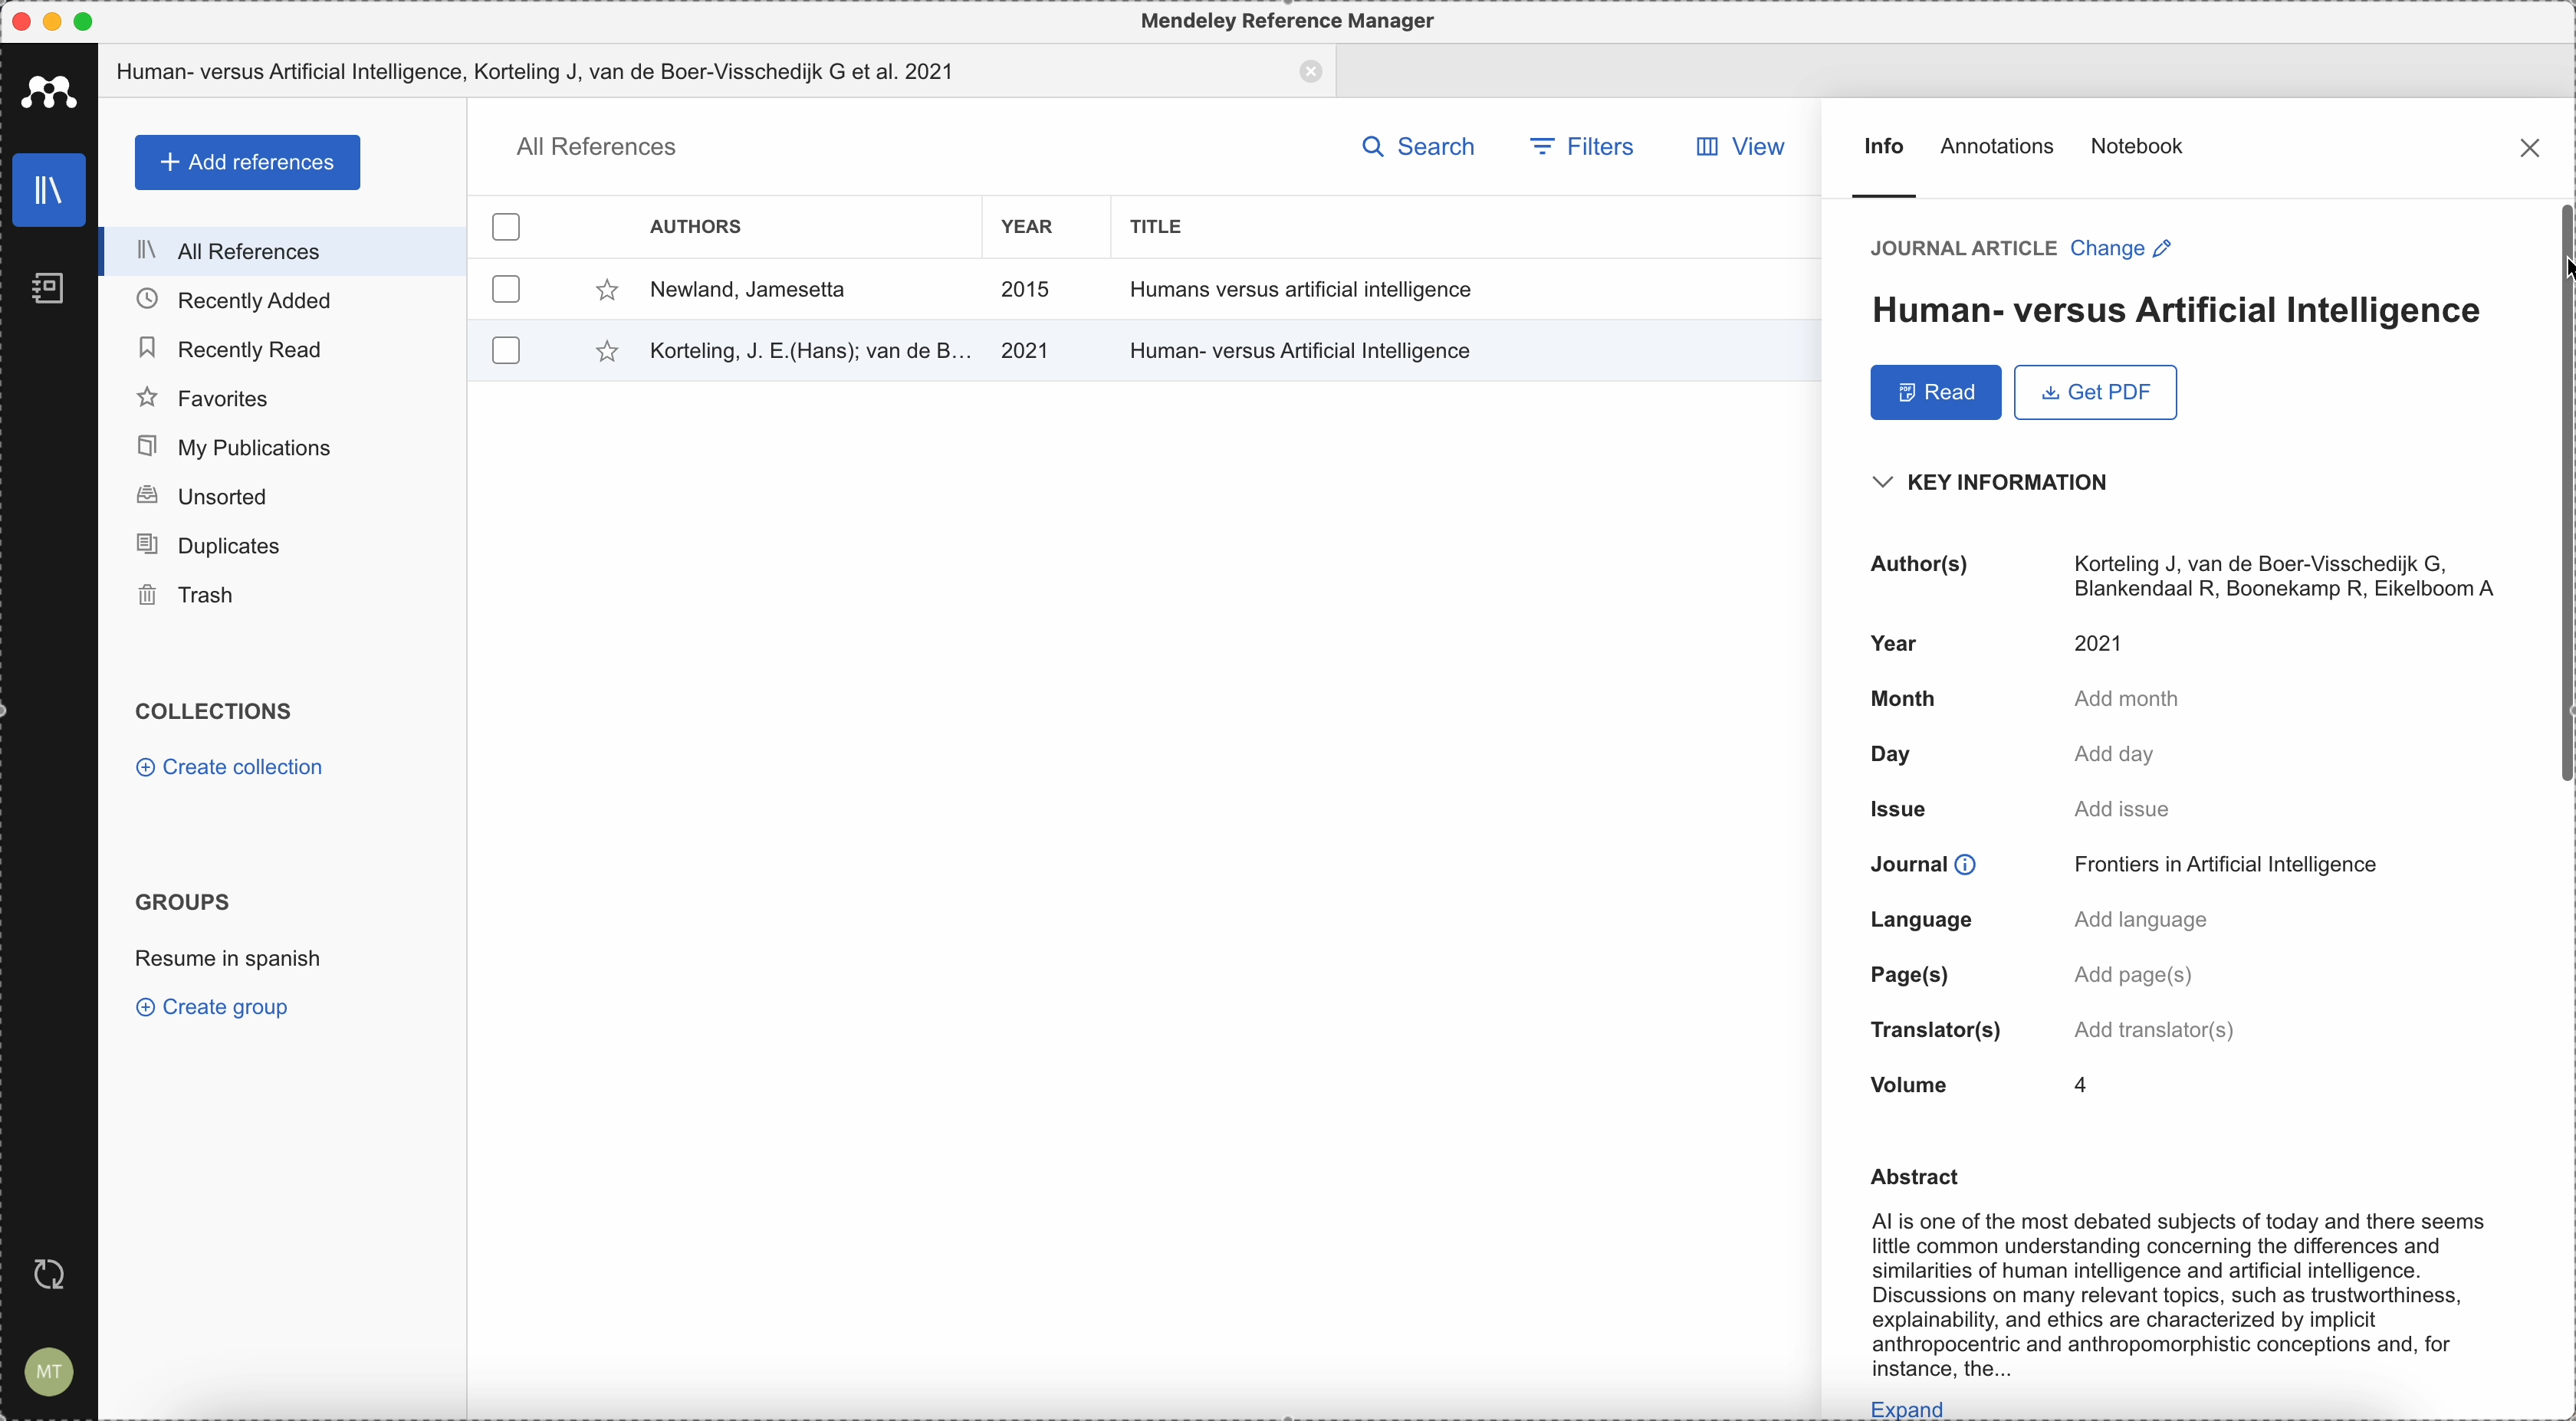 Image resolution: width=2576 pixels, height=1421 pixels. I want to click on favorite, so click(602, 290).